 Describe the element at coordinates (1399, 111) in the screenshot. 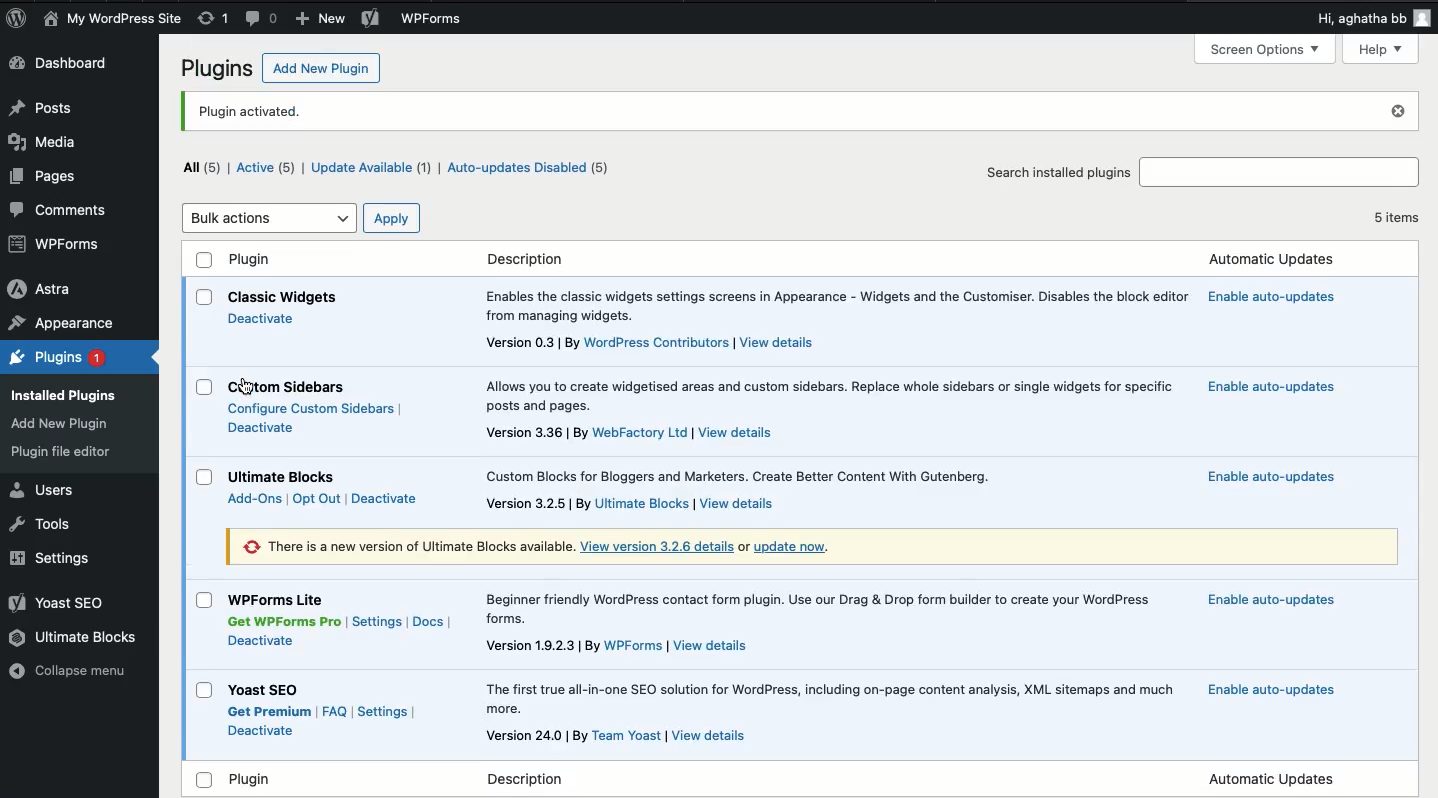

I see `close` at that location.